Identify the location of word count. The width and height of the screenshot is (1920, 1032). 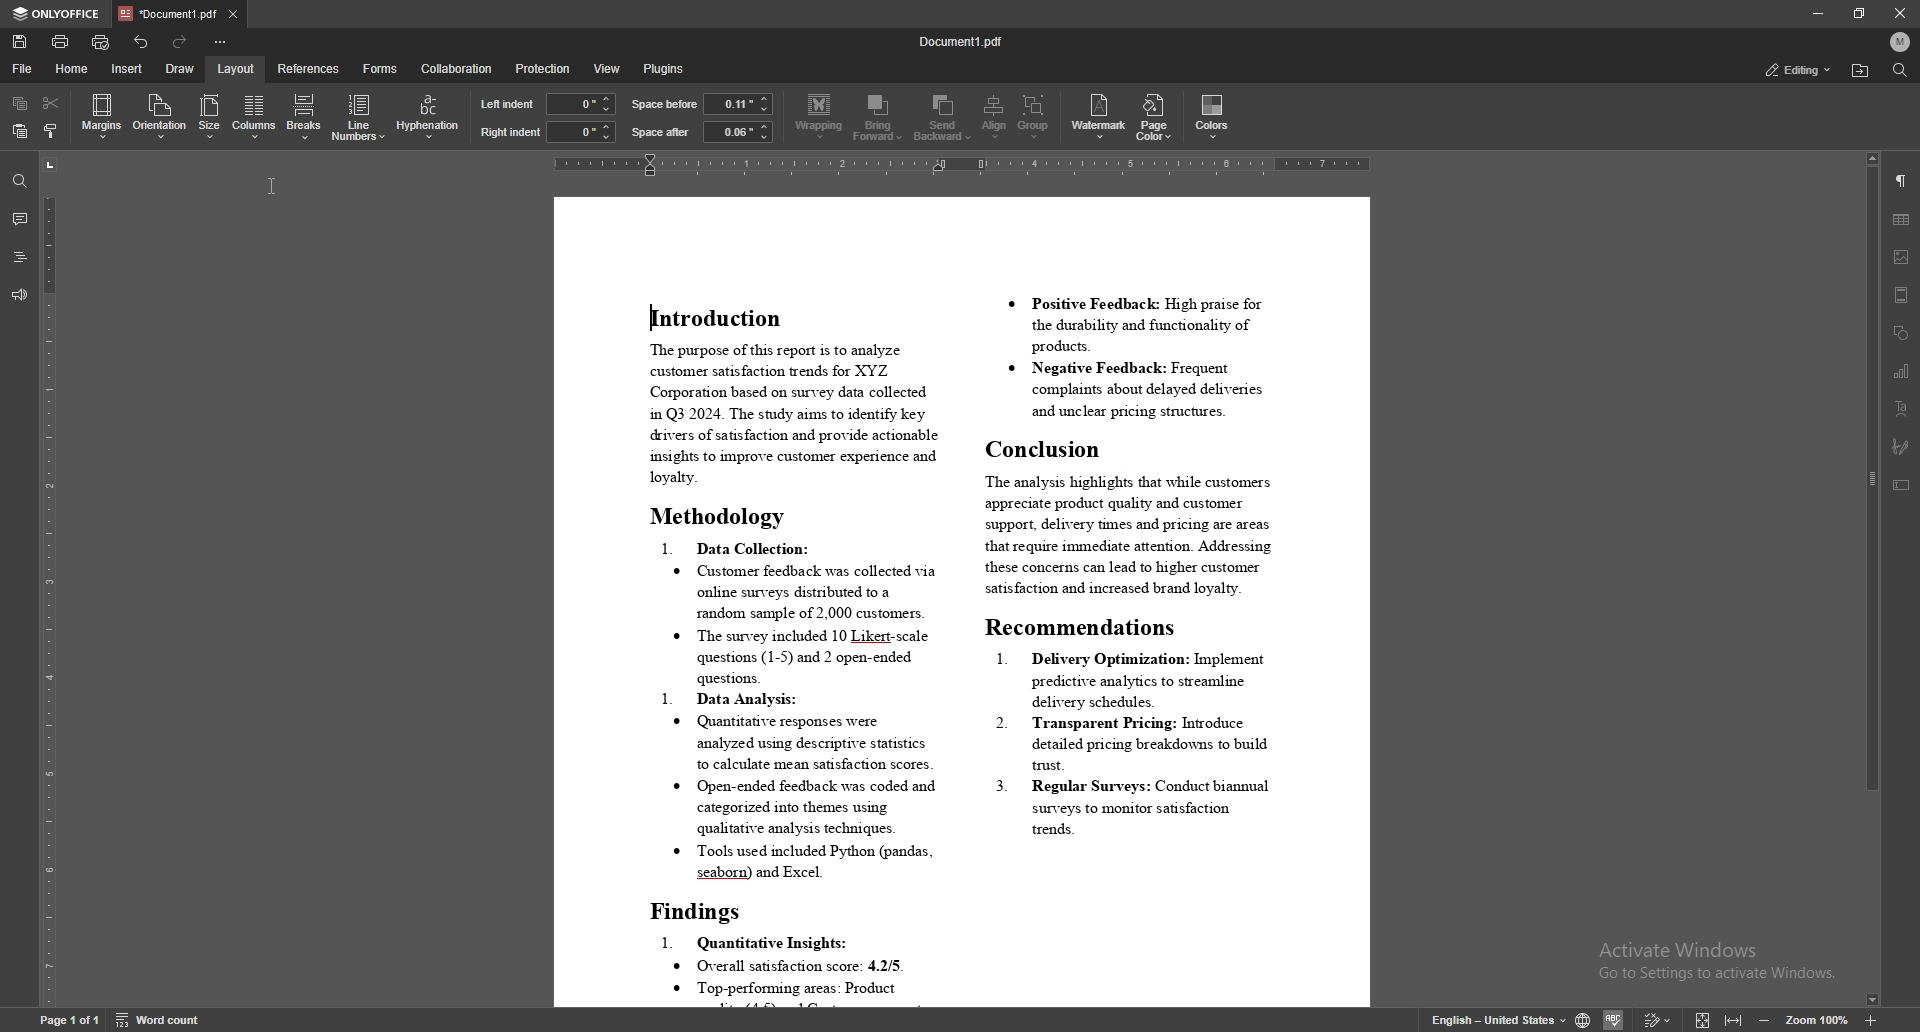
(157, 1019).